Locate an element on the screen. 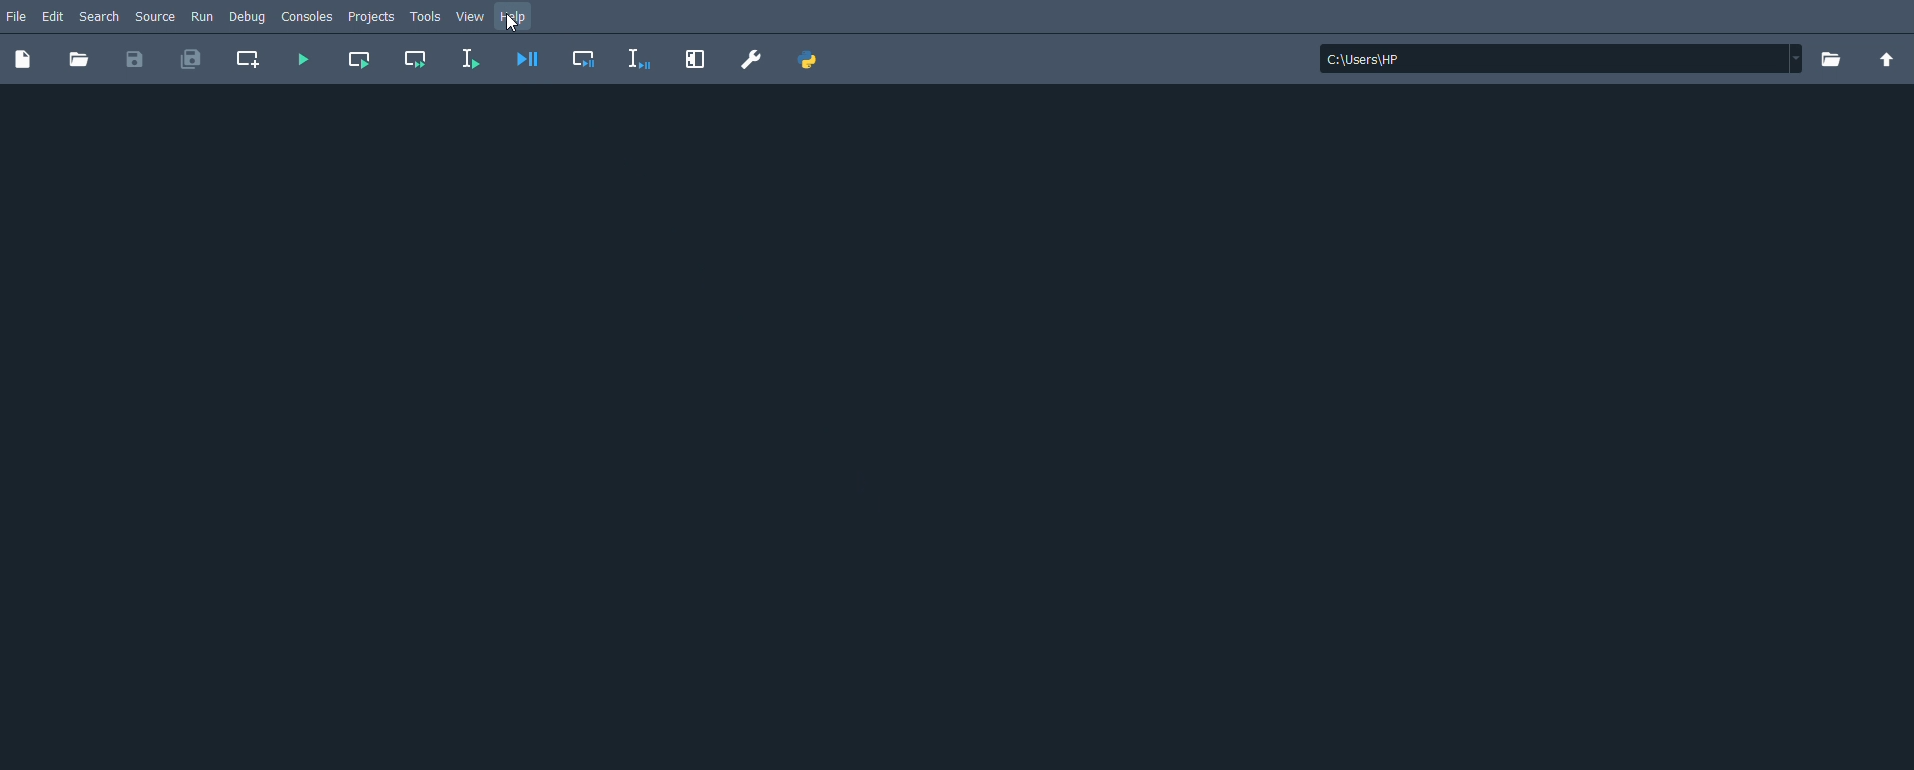  Debug file is located at coordinates (528, 58).